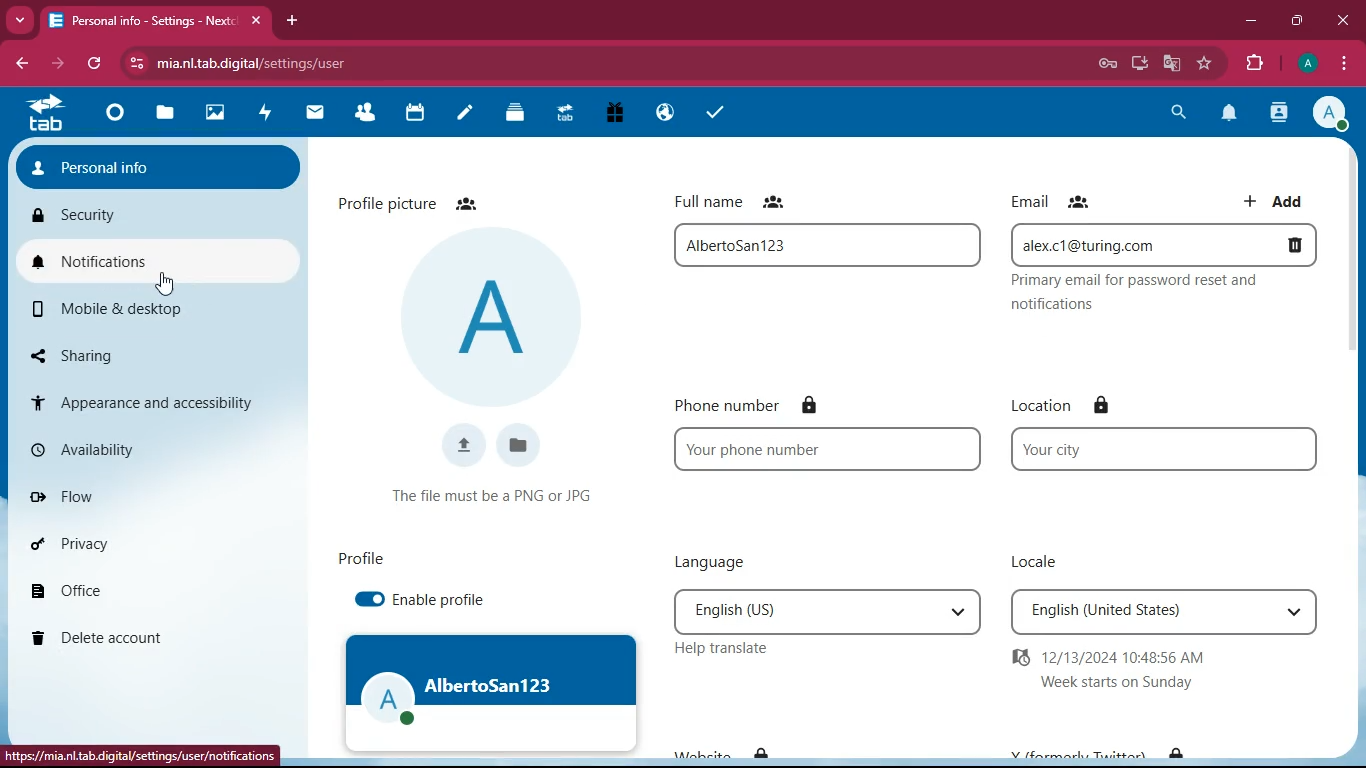 Image resolution: width=1366 pixels, height=768 pixels. What do you see at coordinates (119, 117) in the screenshot?
I see `Dashboard` at bounding box center [119, 117].